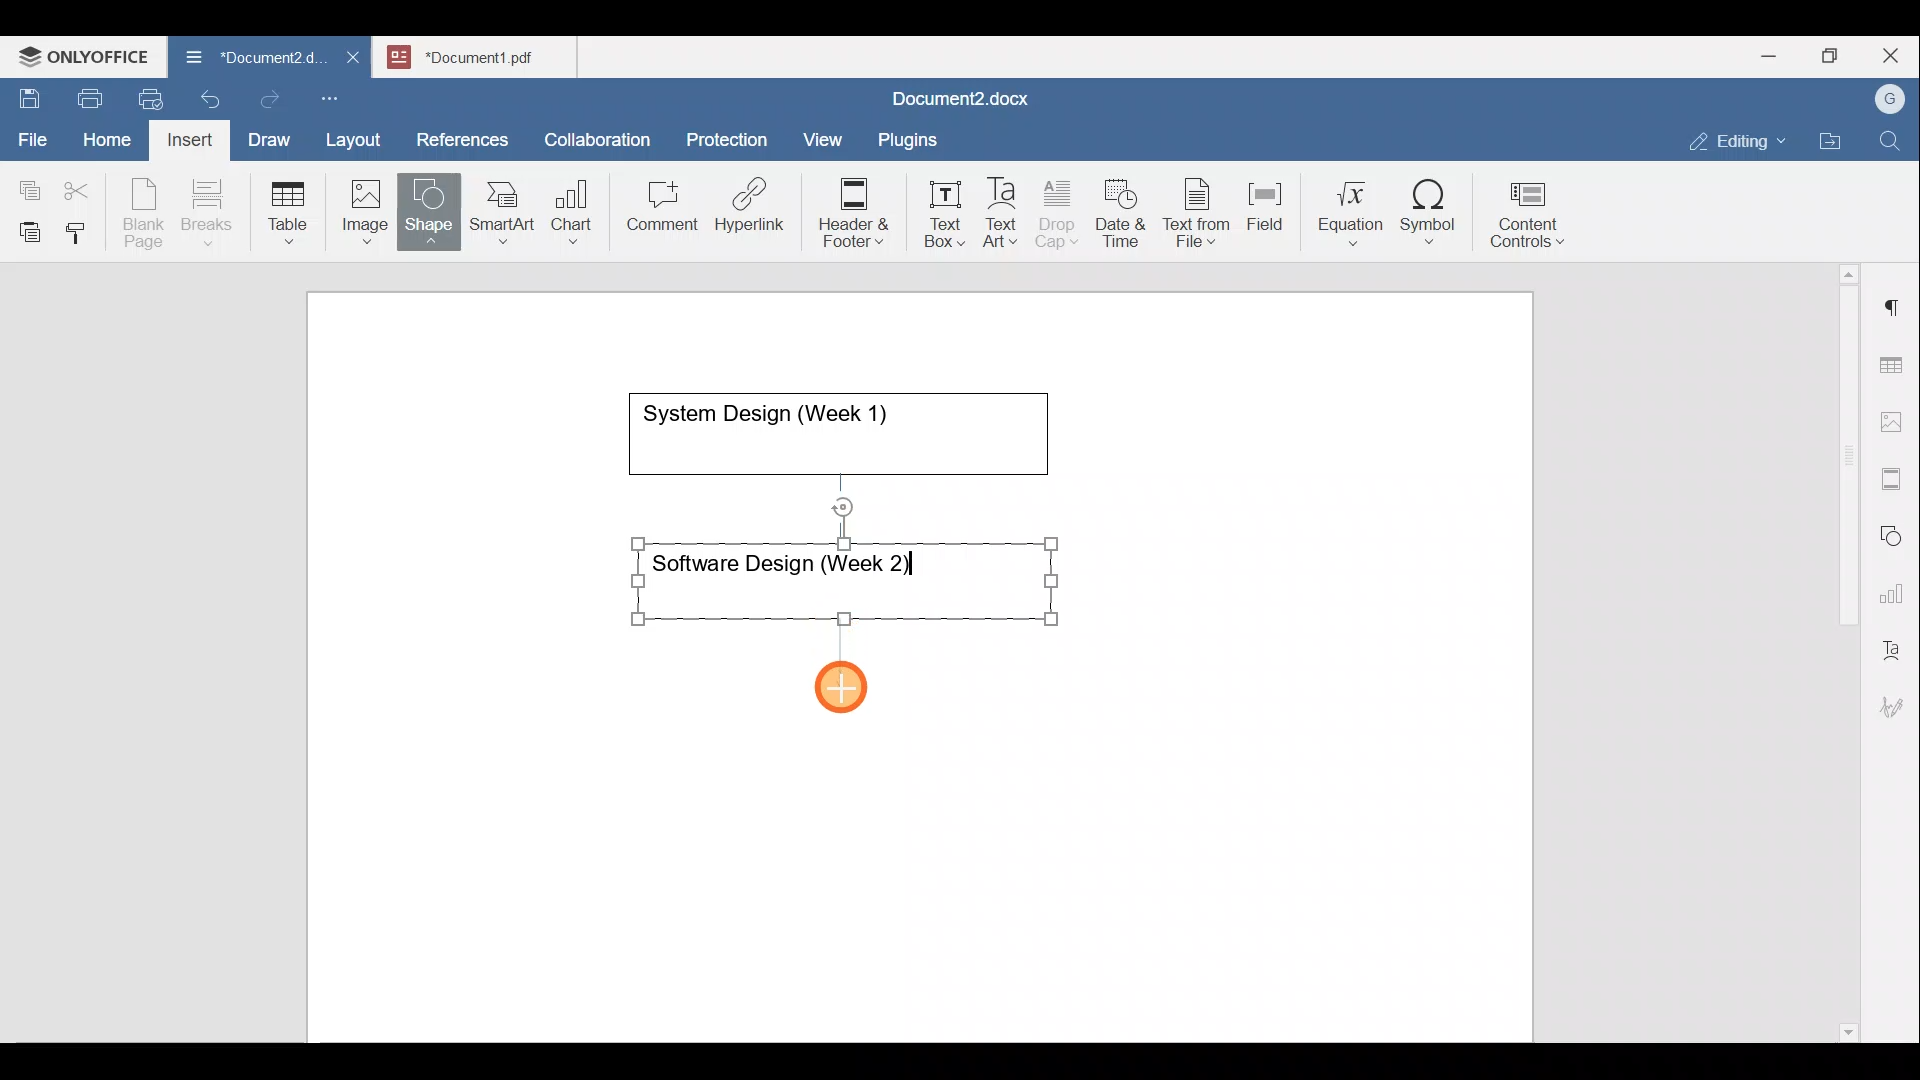 The width and height of the screenshot is (1920, 1080). I want to click on Editing mode, so click(1738, 137).